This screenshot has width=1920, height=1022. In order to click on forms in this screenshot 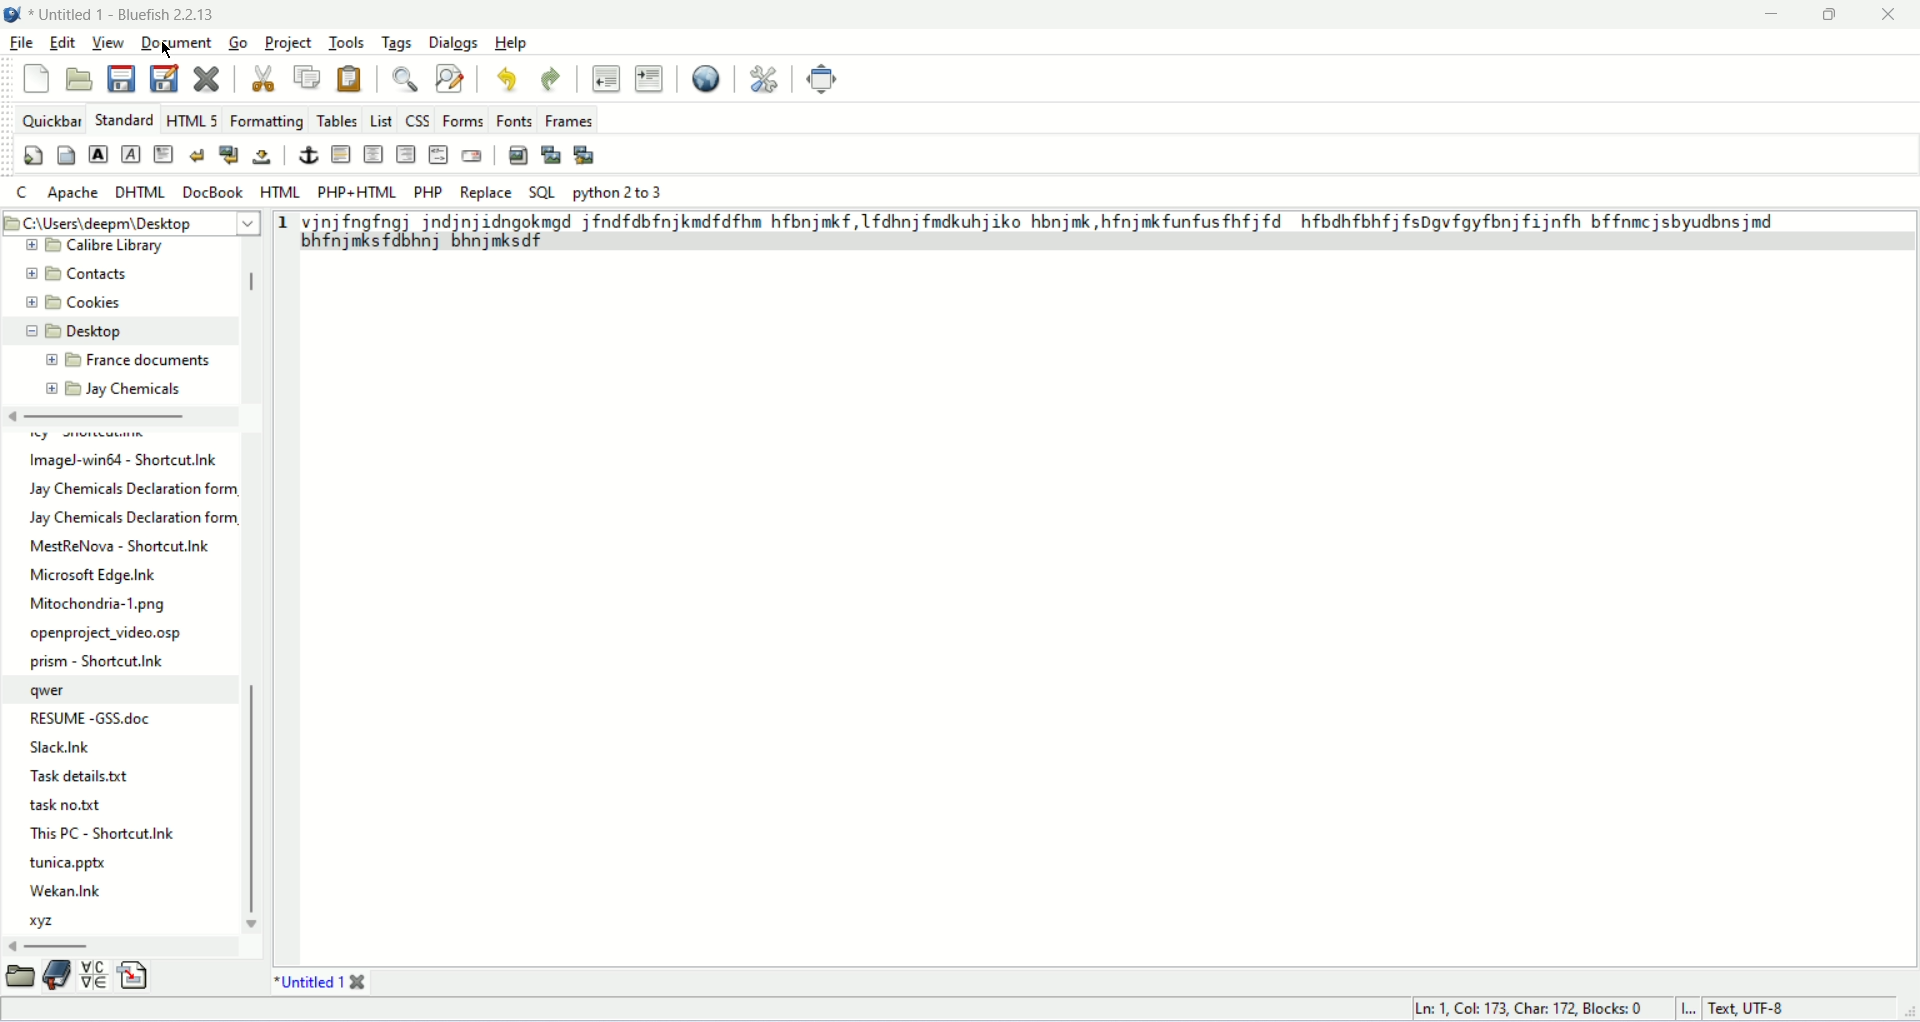, I will do `click(463, 120)`.